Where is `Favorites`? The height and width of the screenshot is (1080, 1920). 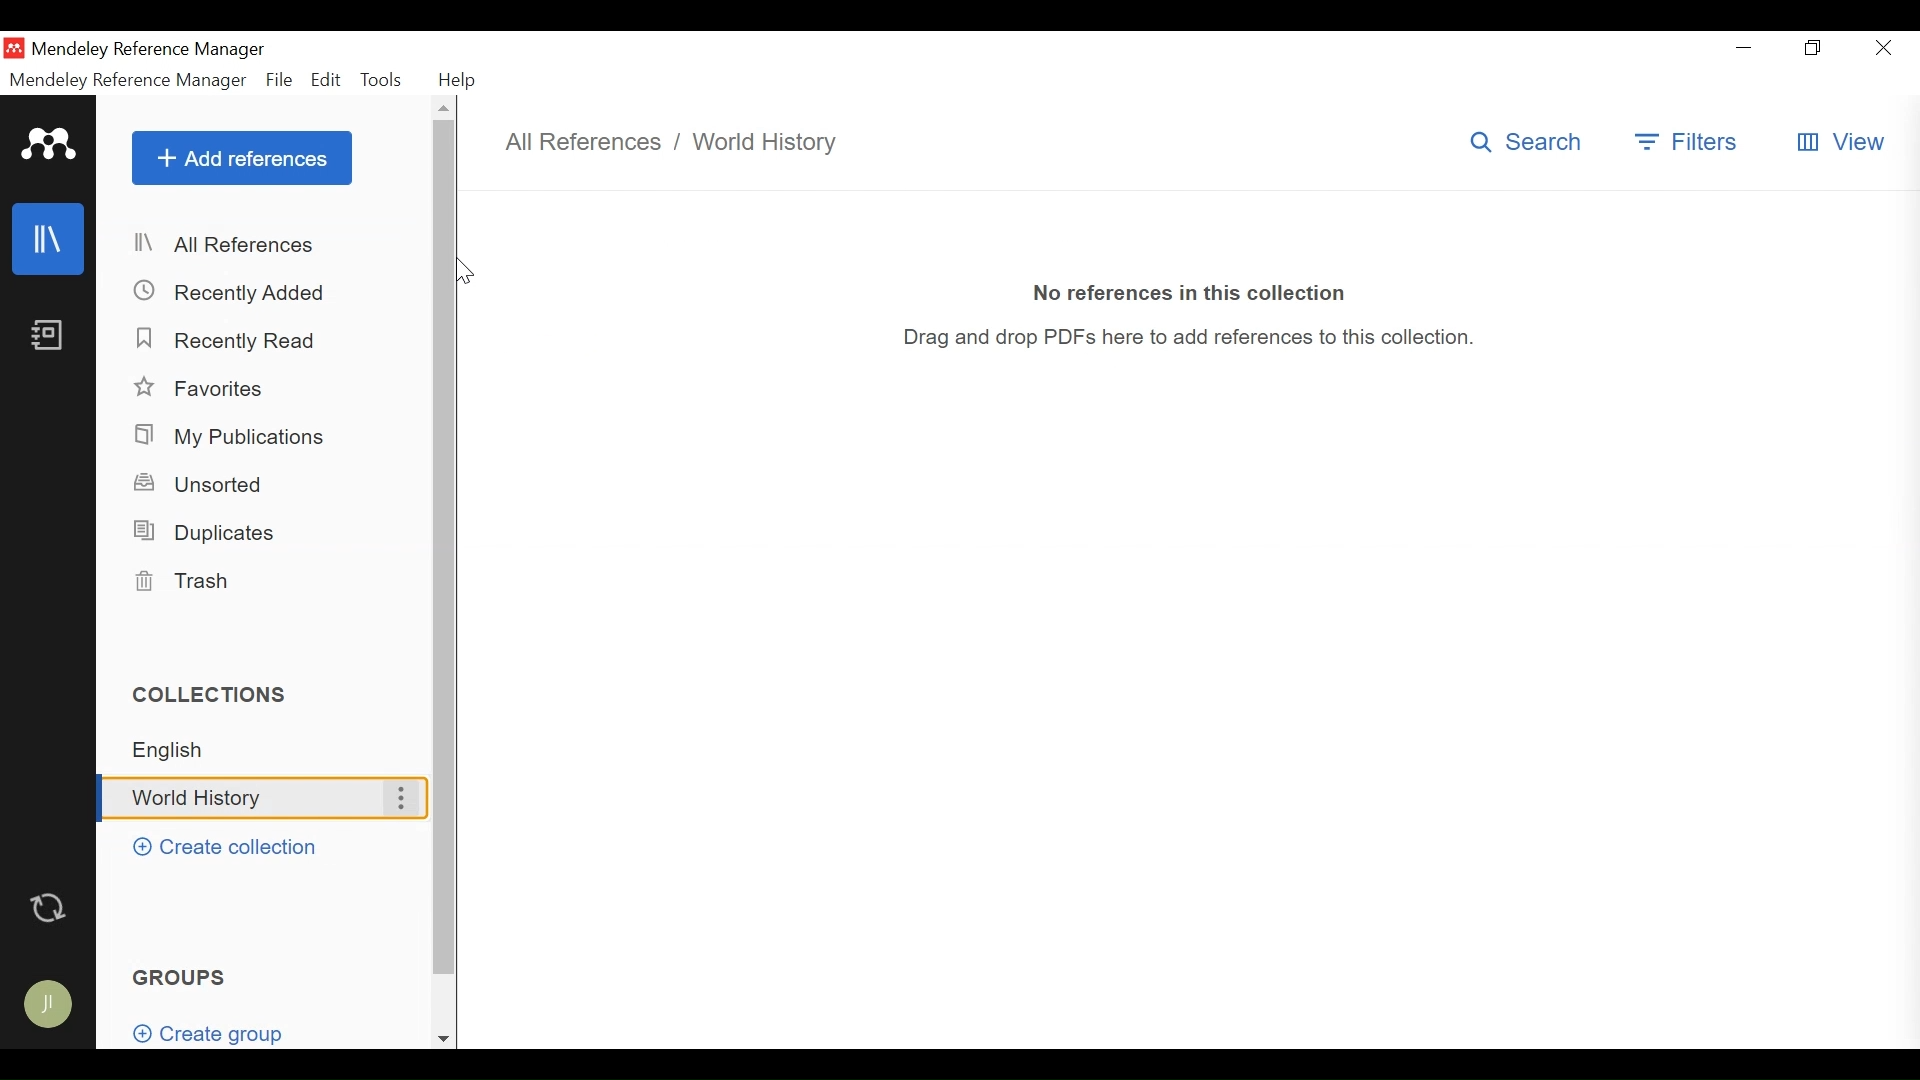
Favorites is located at coordinates (203, 389).